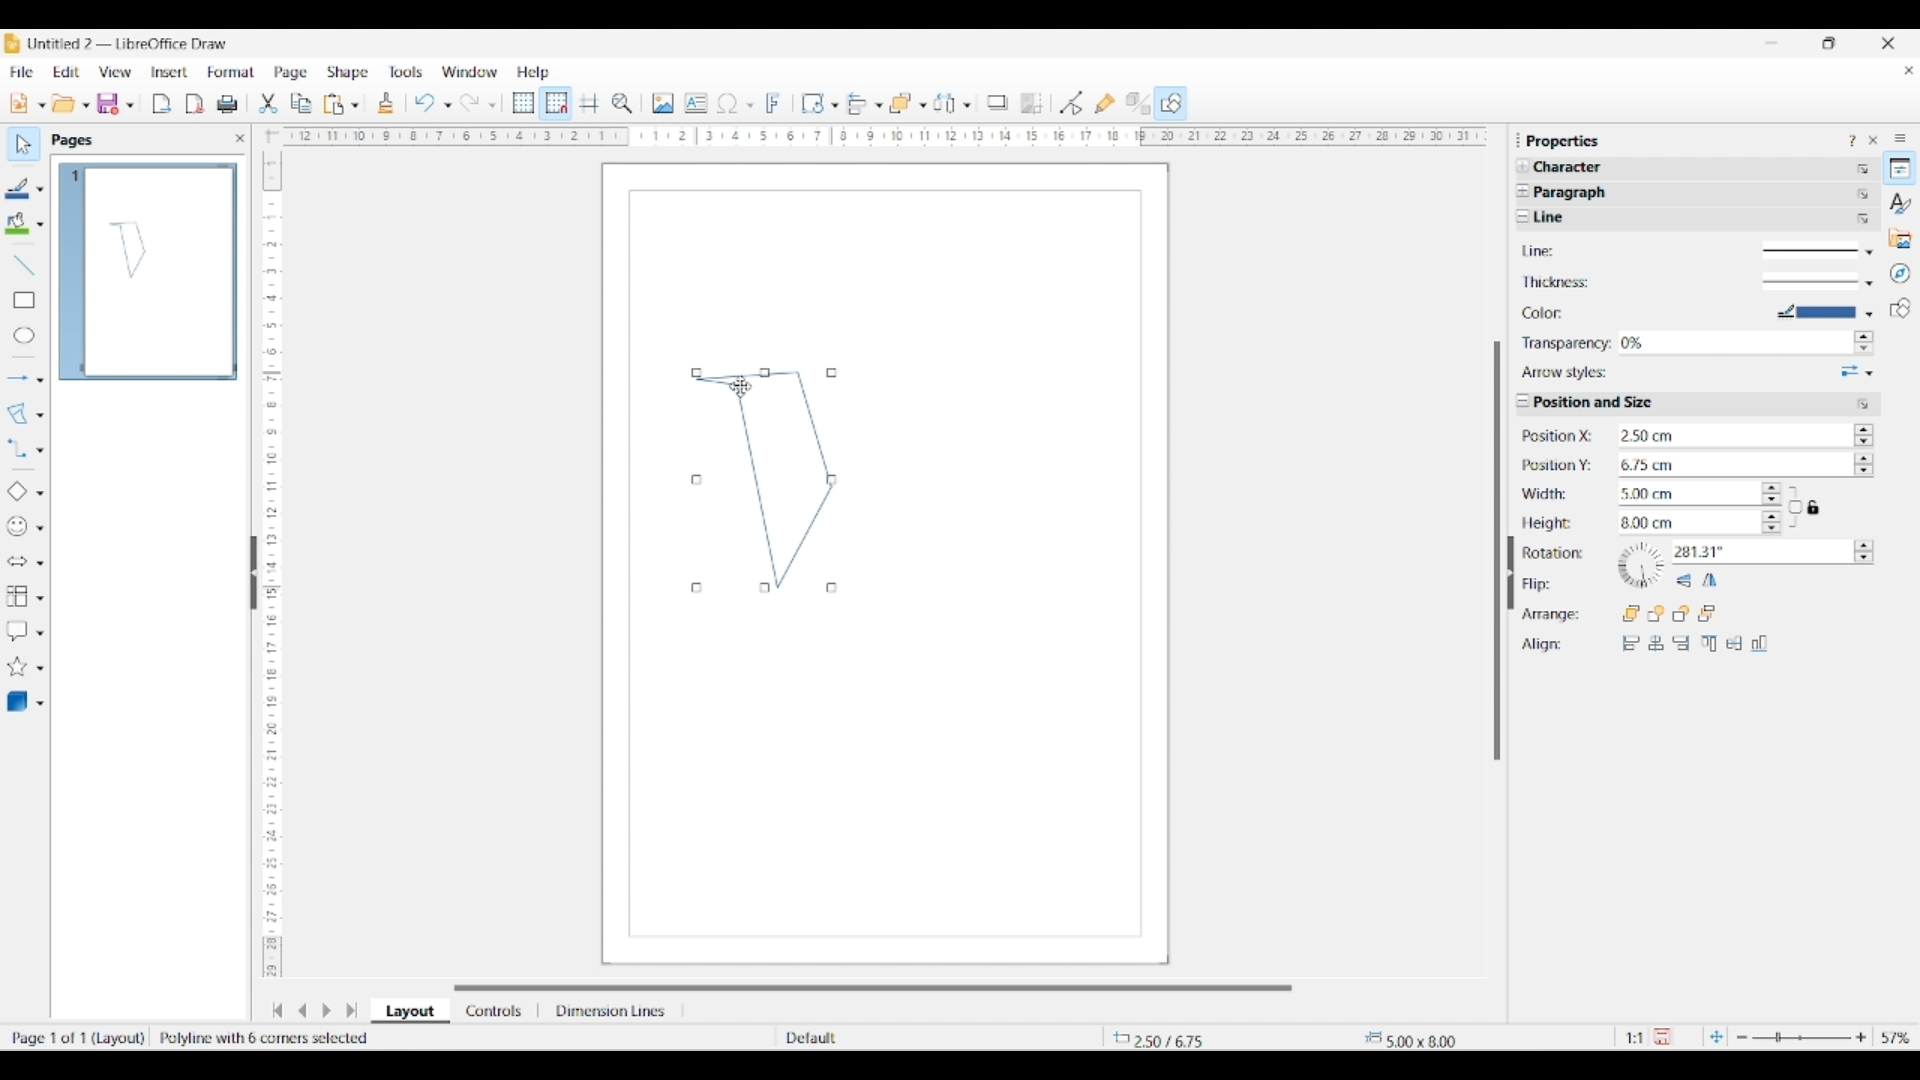 This screenshot has height=1080, width=1920. What do you see at coordinates (410, 1011) in the screenshot?
I see `Layout selected` at bounding box center [410, 1011].